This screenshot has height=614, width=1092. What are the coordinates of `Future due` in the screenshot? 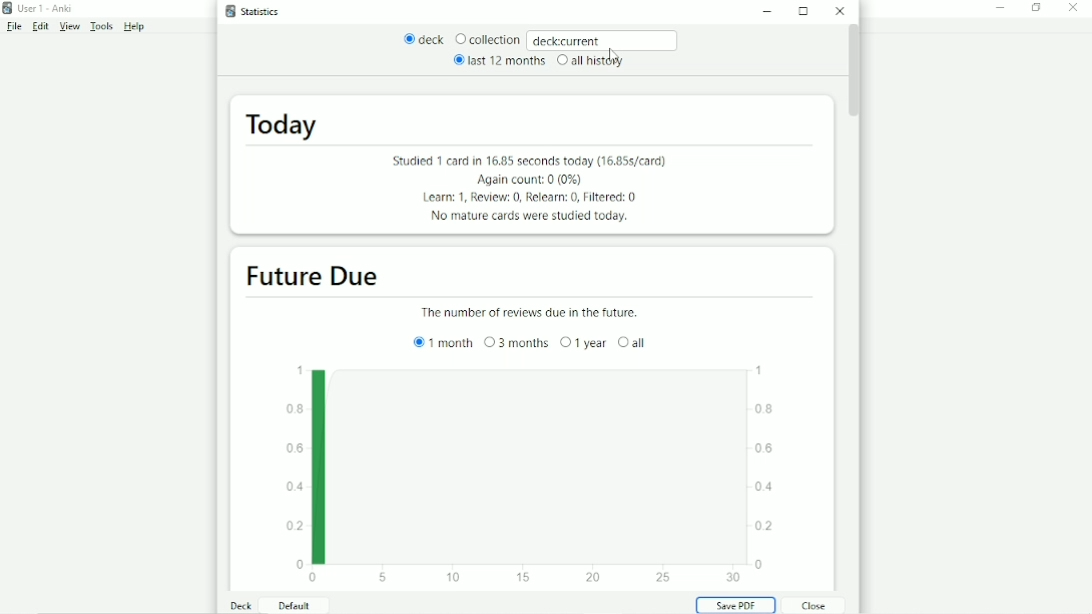 It's located at (309, 277).